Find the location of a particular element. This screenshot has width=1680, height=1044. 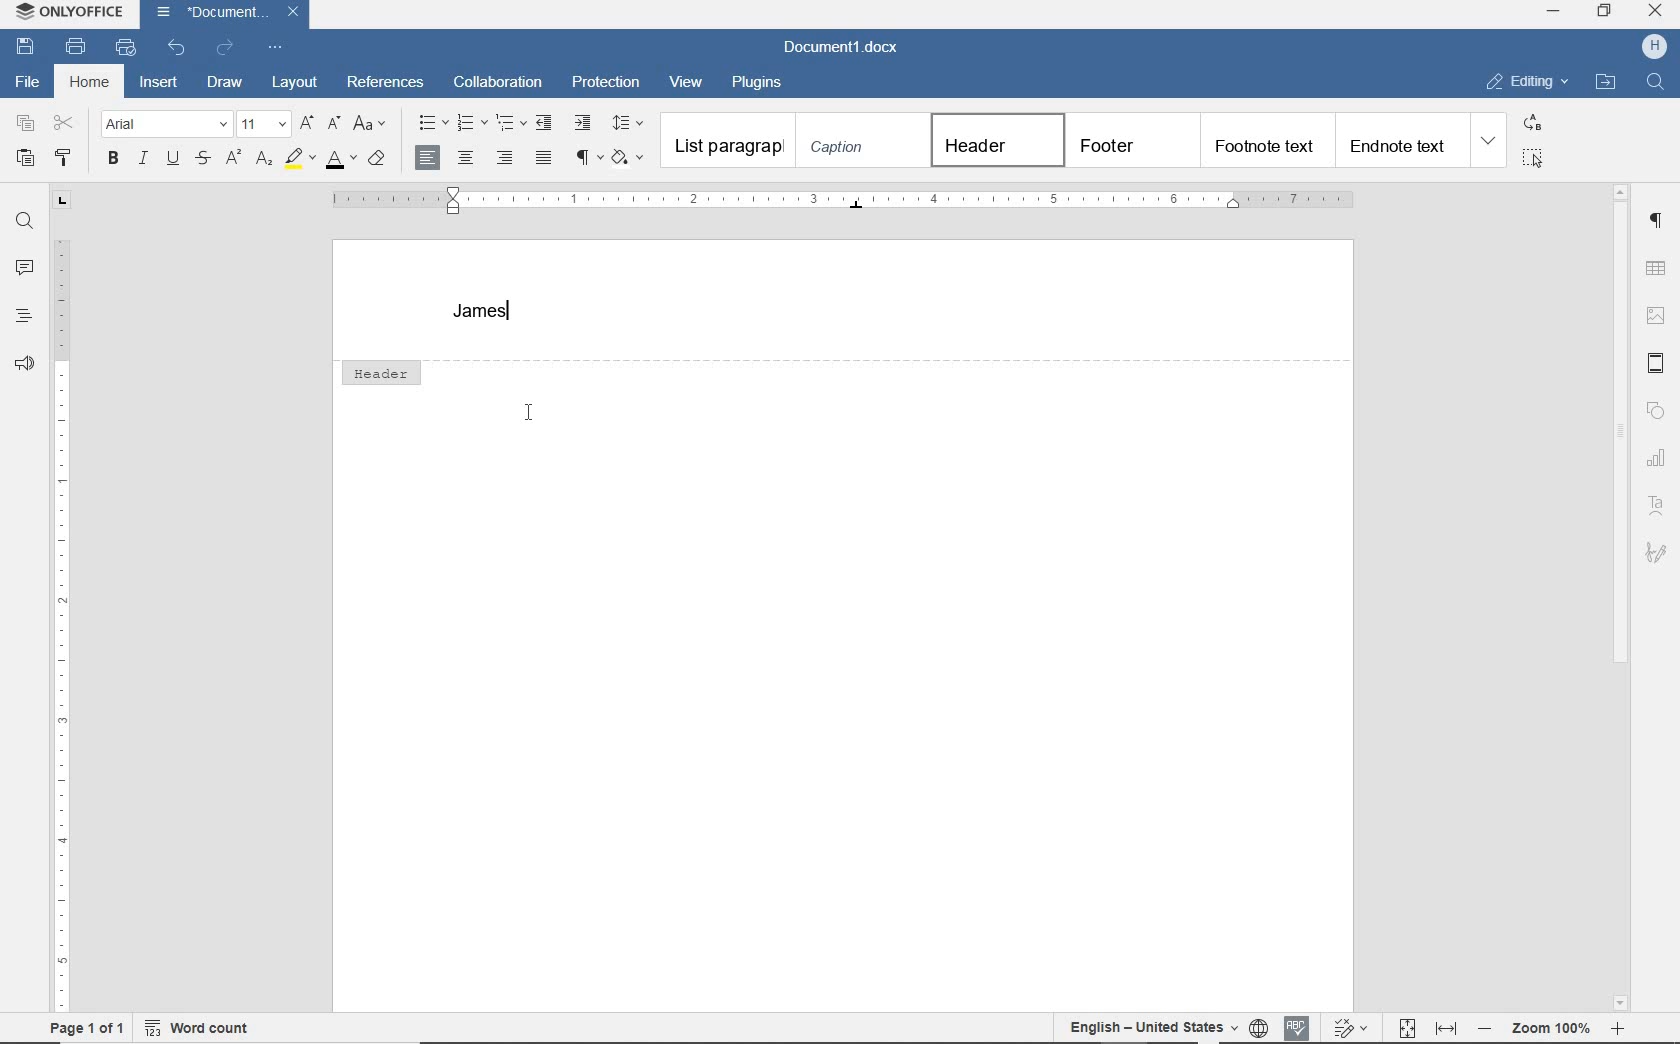

shading is located at coordinates (630, 157).